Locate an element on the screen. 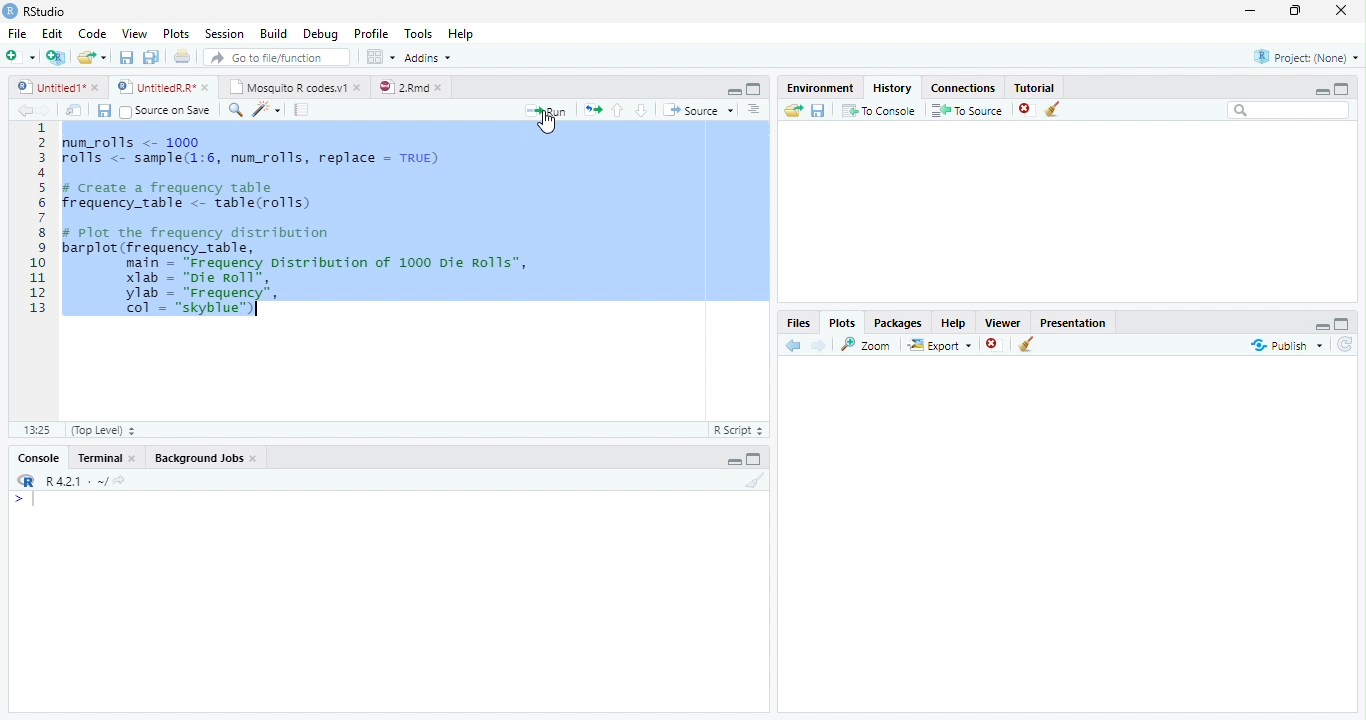  Export is located at coordinates (939, 346).